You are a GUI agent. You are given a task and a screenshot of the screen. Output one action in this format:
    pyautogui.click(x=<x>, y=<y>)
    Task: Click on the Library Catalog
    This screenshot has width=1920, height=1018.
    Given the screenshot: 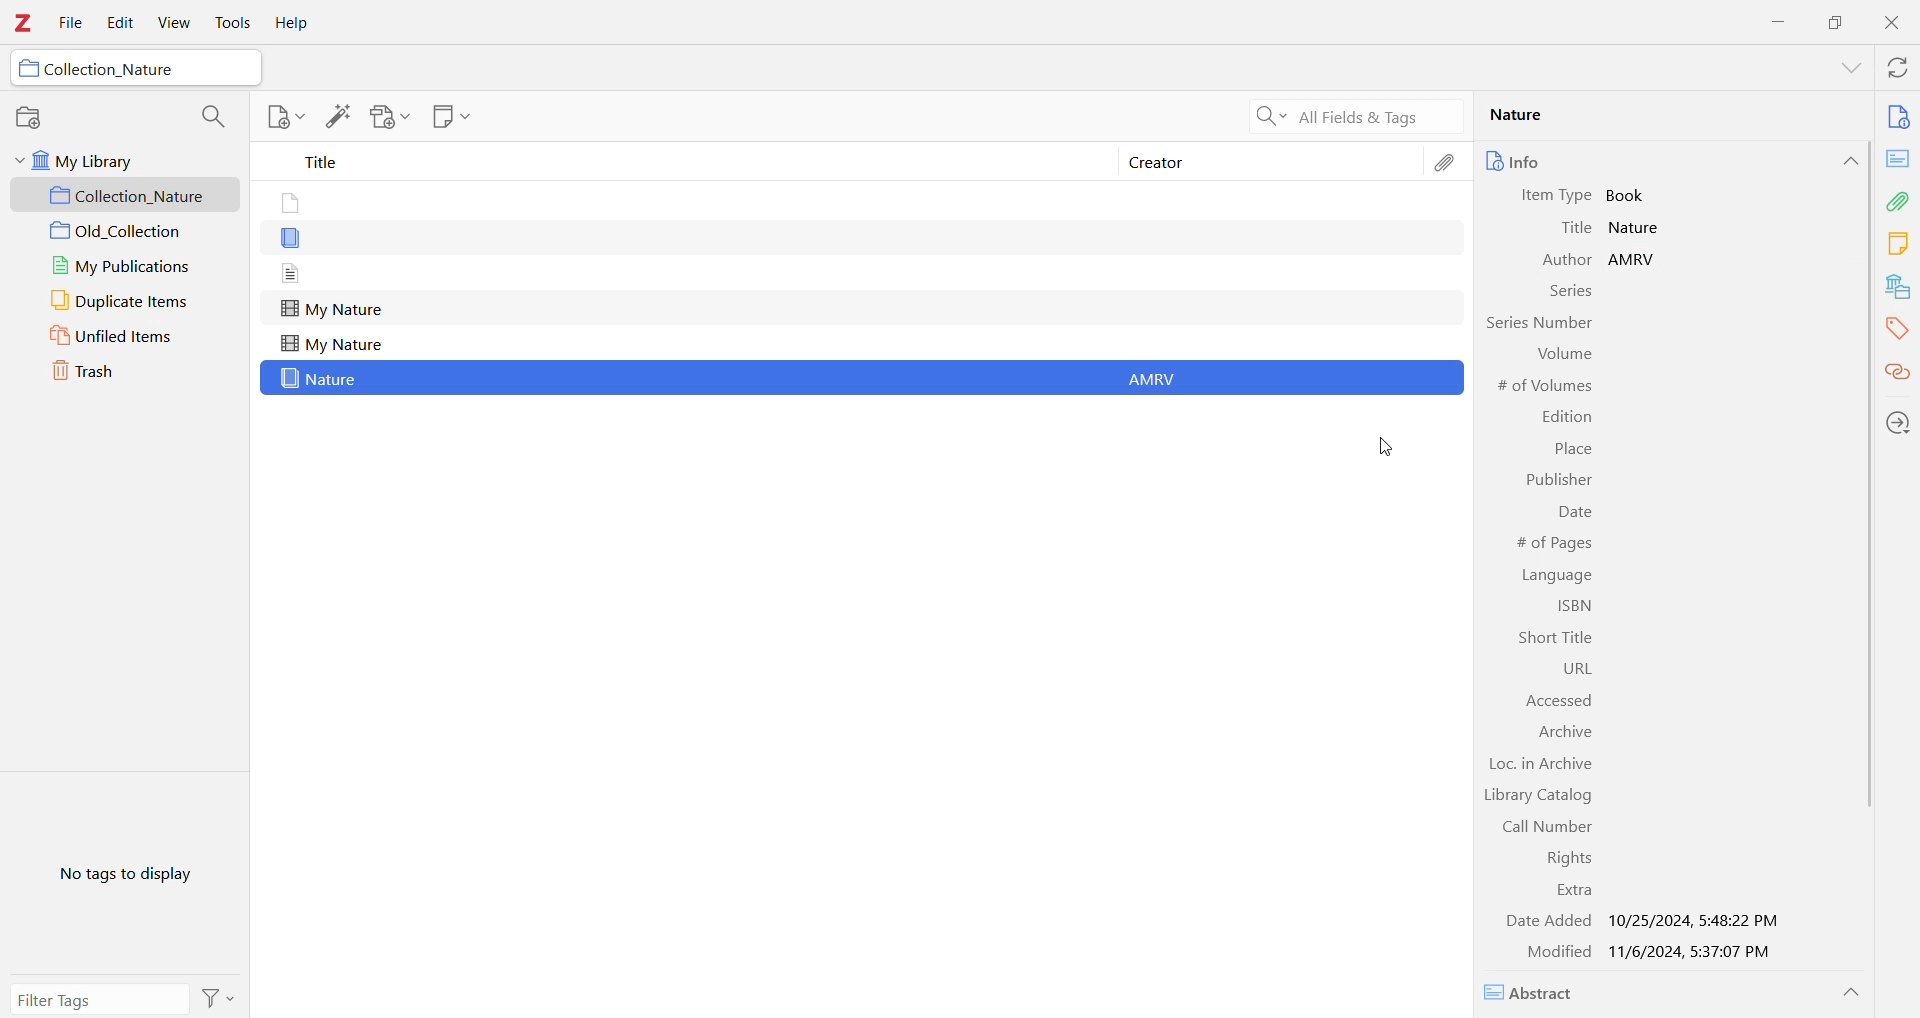 What is the action you would take?
    pyautogui.click(x=1537, y=797)
    